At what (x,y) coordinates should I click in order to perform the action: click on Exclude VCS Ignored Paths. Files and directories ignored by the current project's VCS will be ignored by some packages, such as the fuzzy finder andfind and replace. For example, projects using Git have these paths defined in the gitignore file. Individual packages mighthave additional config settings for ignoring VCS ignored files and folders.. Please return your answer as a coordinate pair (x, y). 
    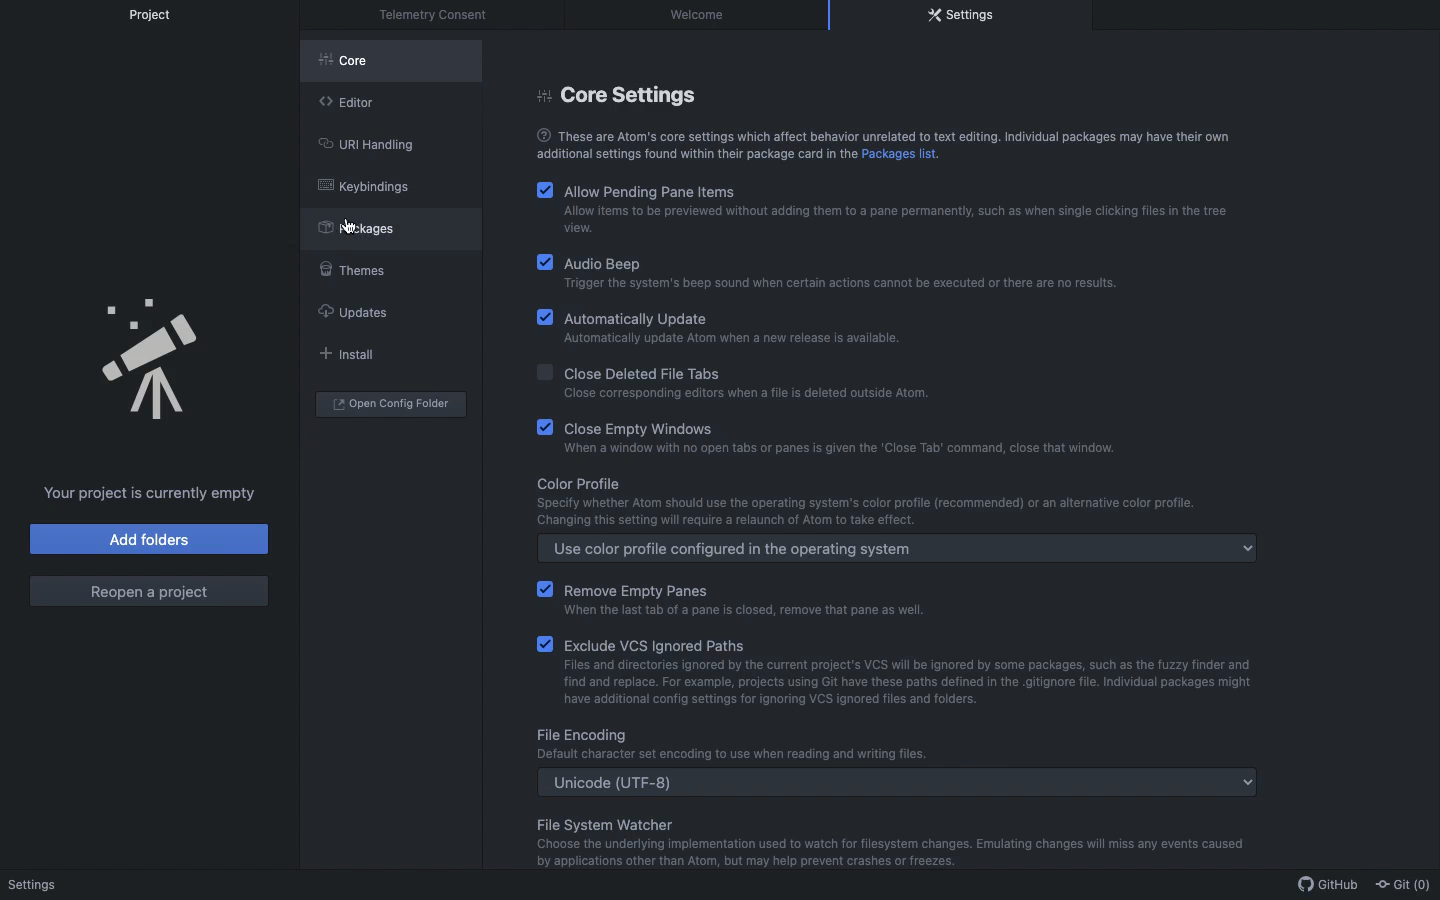
    Looking at the image, I should click on (911, 671).